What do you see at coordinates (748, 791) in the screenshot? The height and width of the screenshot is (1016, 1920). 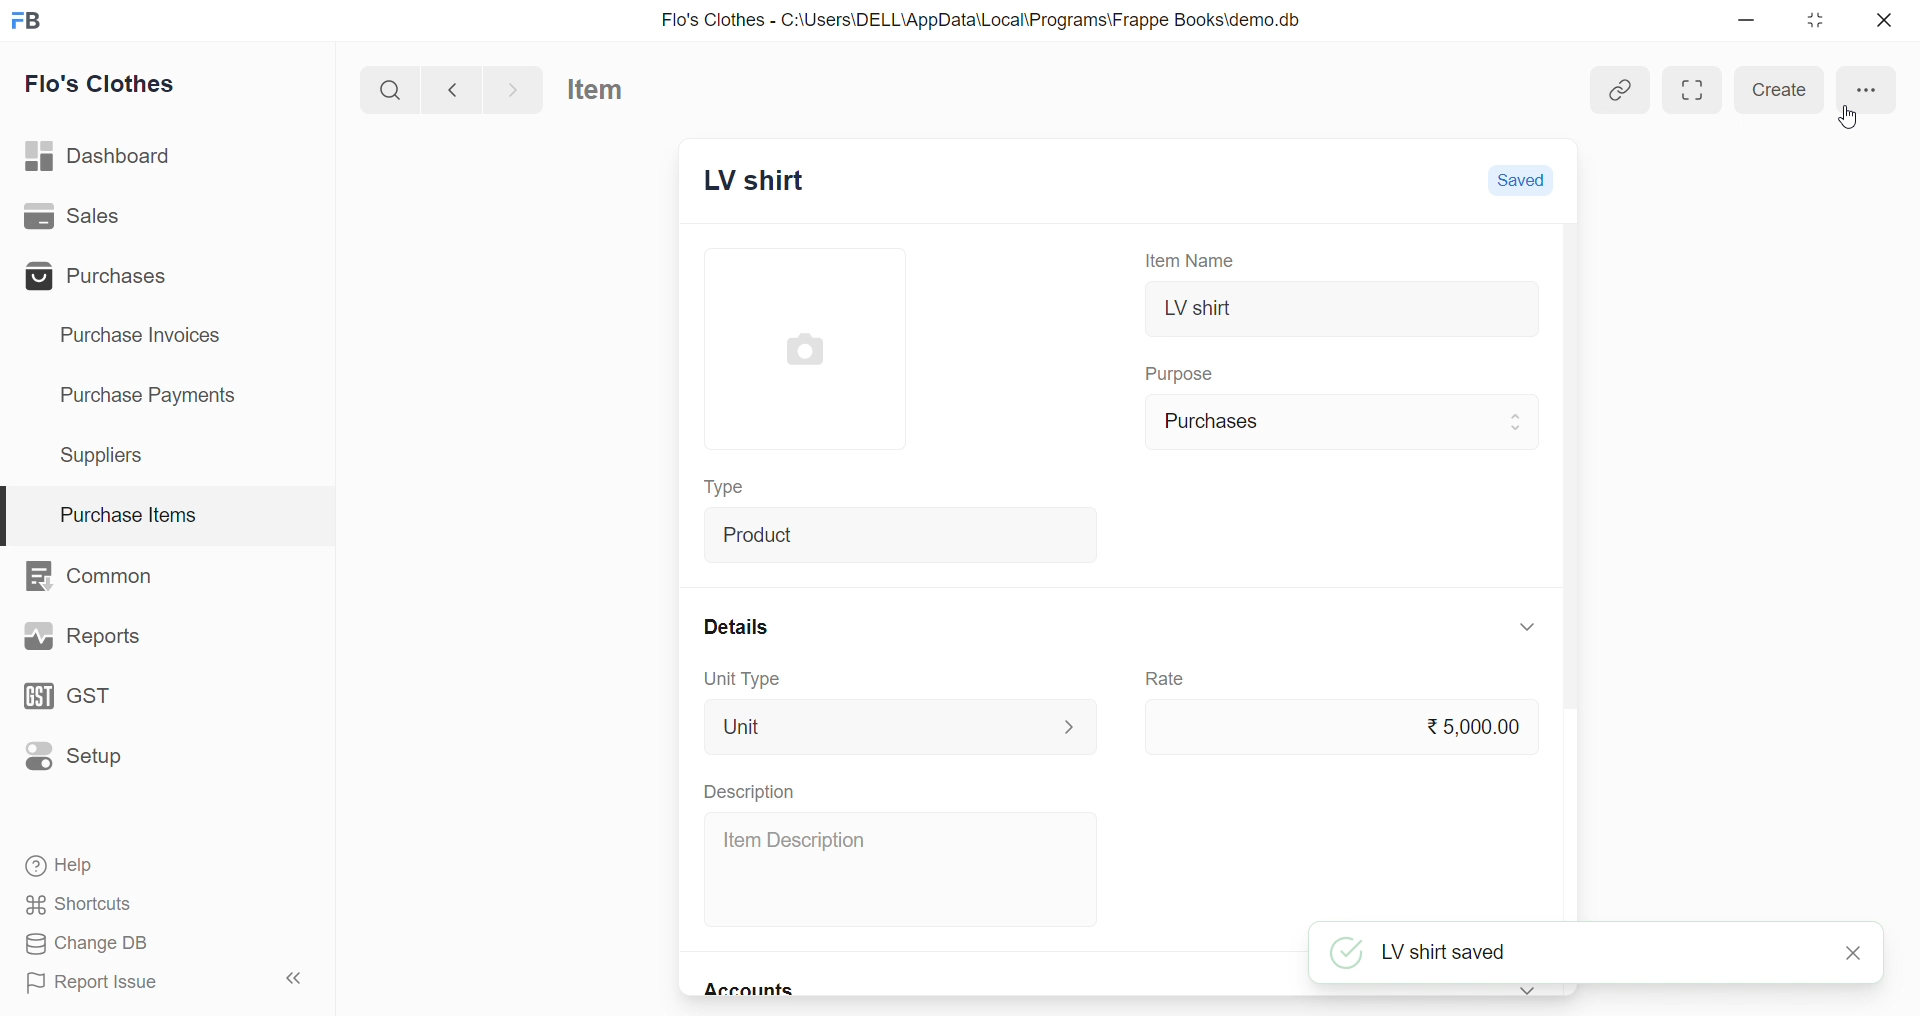 I see `Description` at bounding box center [748, 791].